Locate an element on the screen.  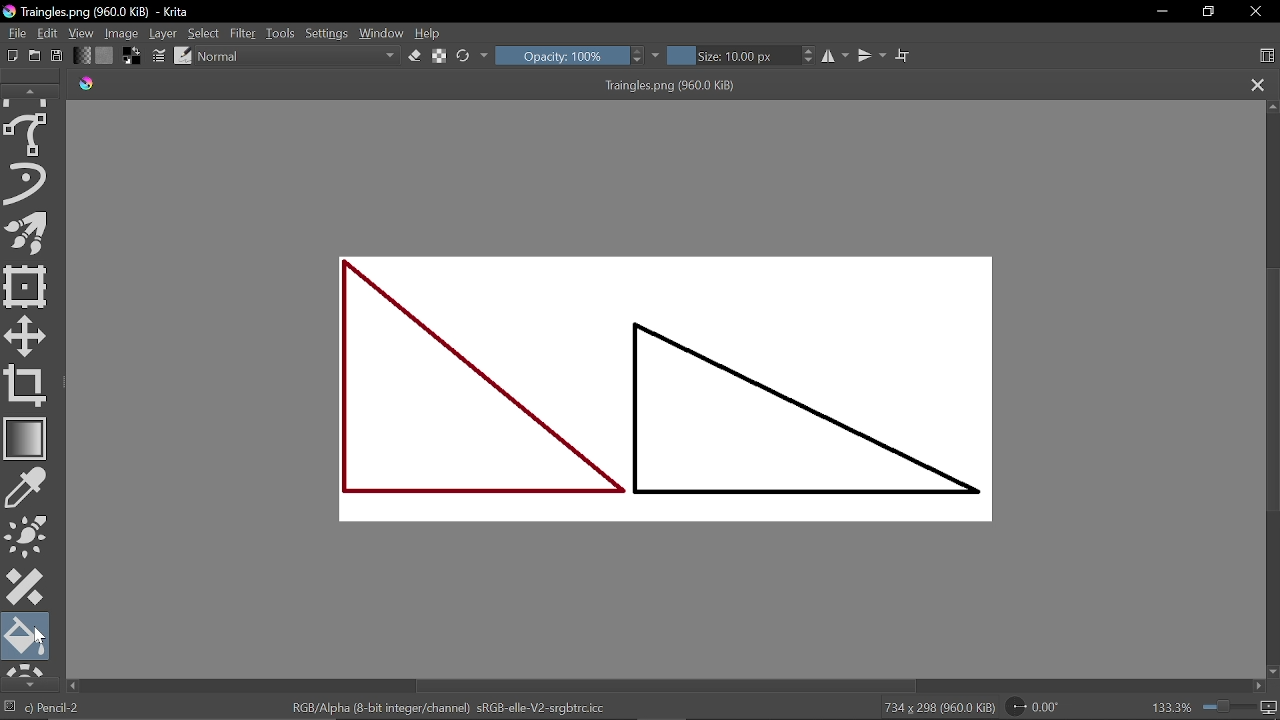
Wrap around text mode is located at coordinates (905, 57).